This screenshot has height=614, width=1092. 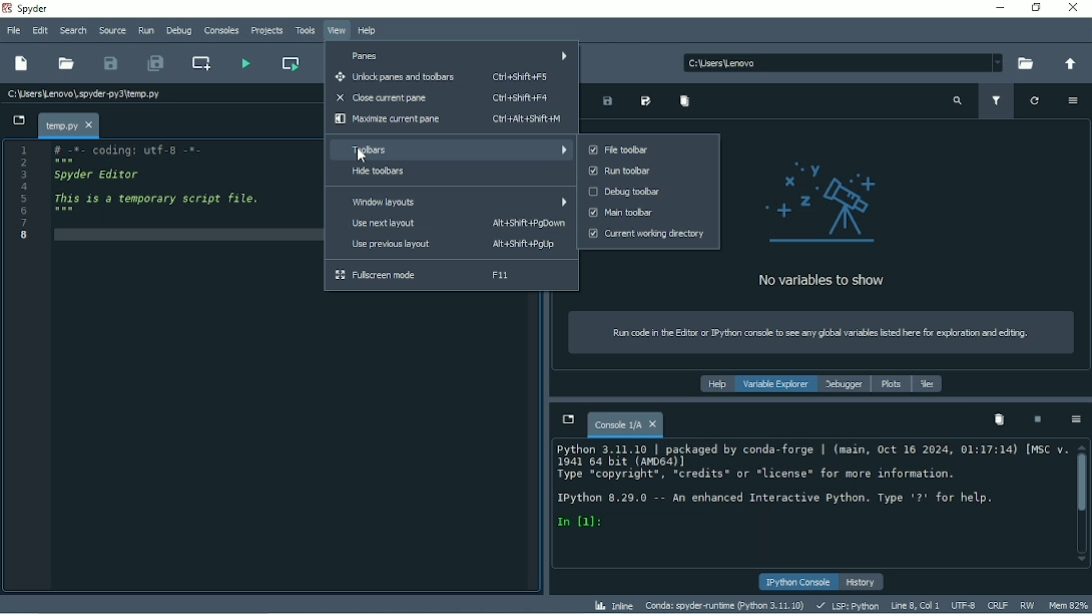 I want to click on Interrupt kernel, so click(x=1037, y=420).